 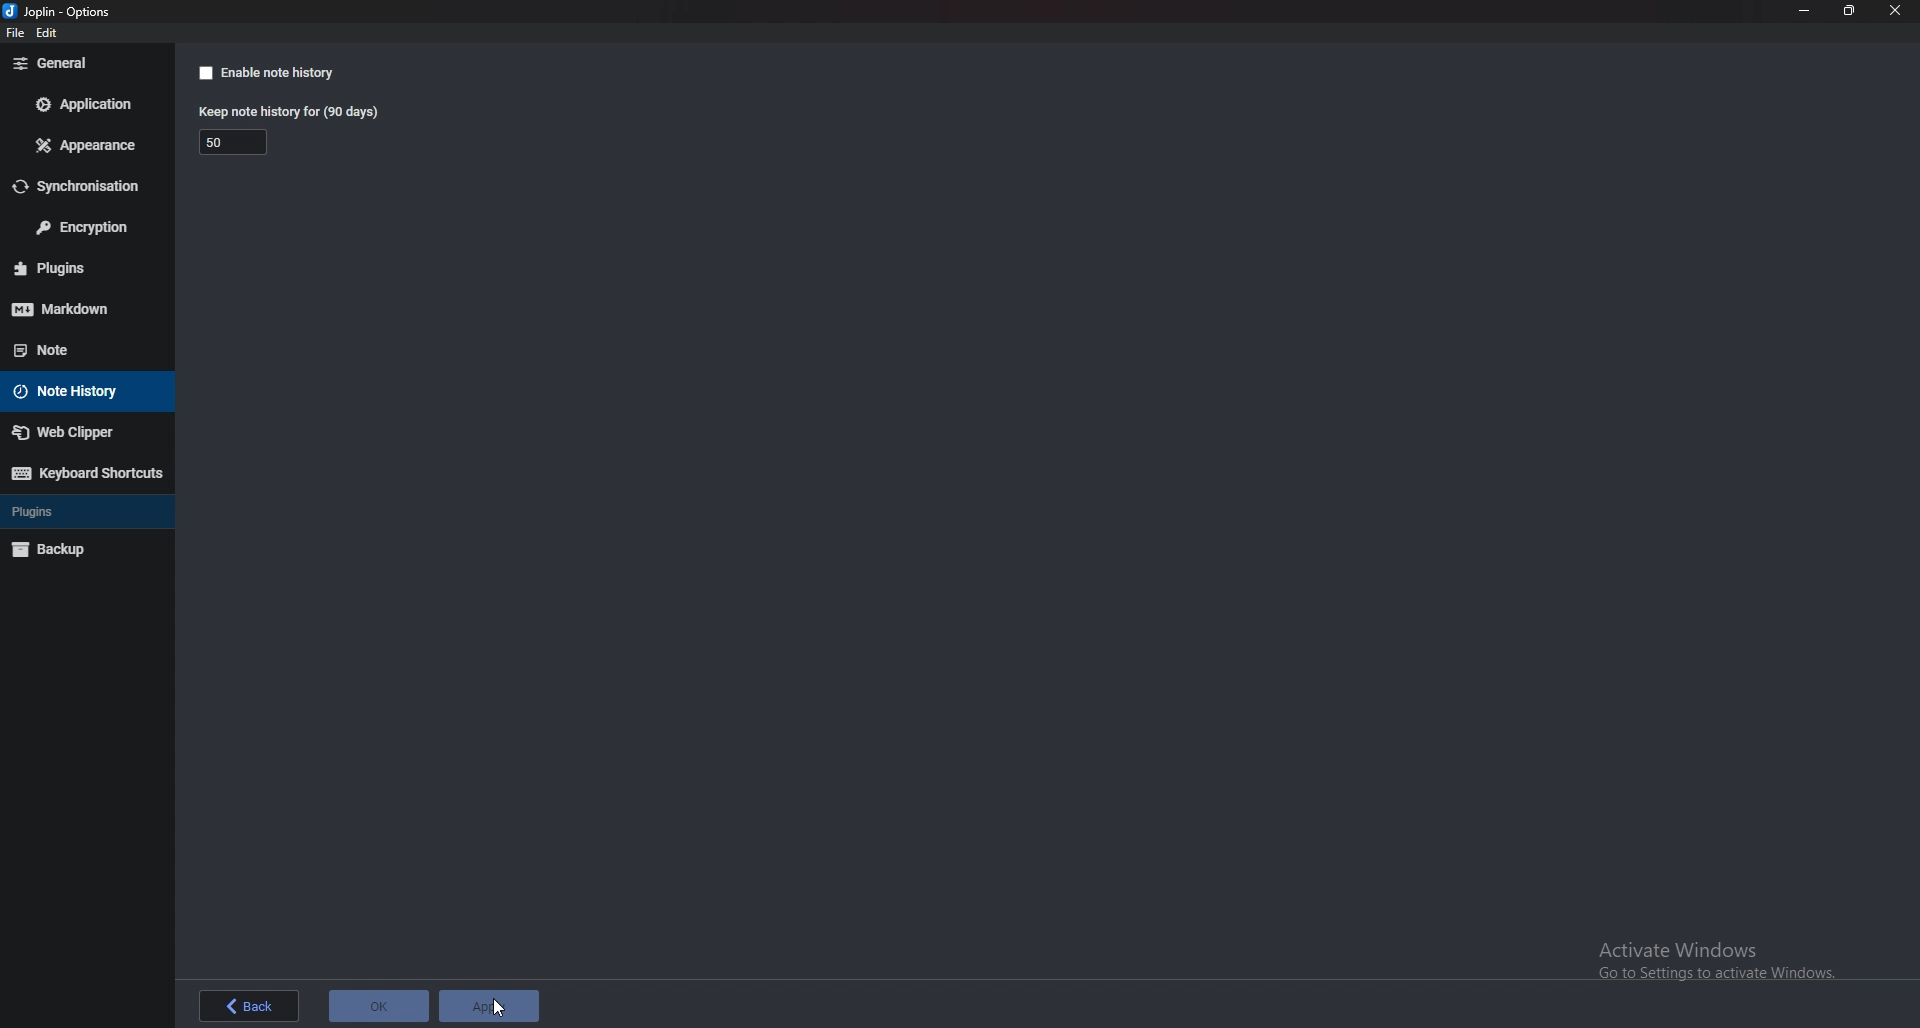 What do you see at coordinates (84, 187) in the screenshot?
I see `Synchronization` at bounding box center [84, 187].